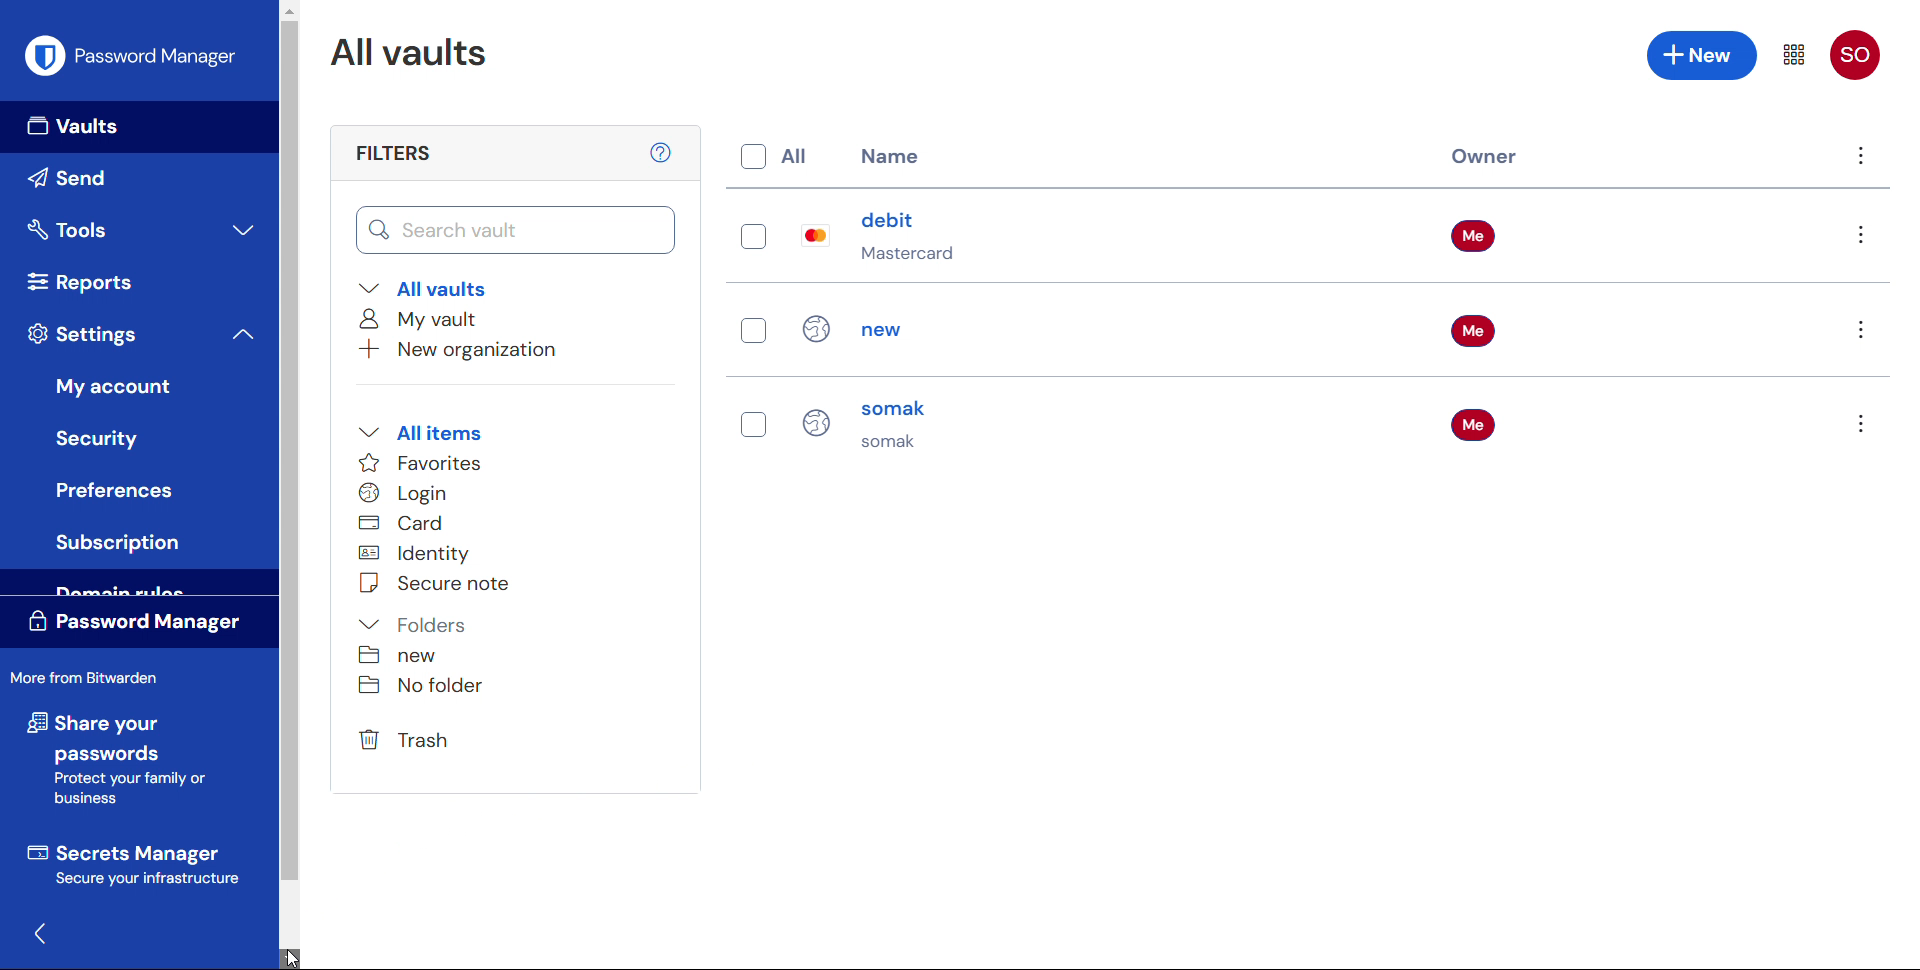 Image resolution: width=1920 pixels, height=970 pixels. What do you see at coordinates (900, 328) in the screenshot?
I see `new` at bounding box center [900, 328].